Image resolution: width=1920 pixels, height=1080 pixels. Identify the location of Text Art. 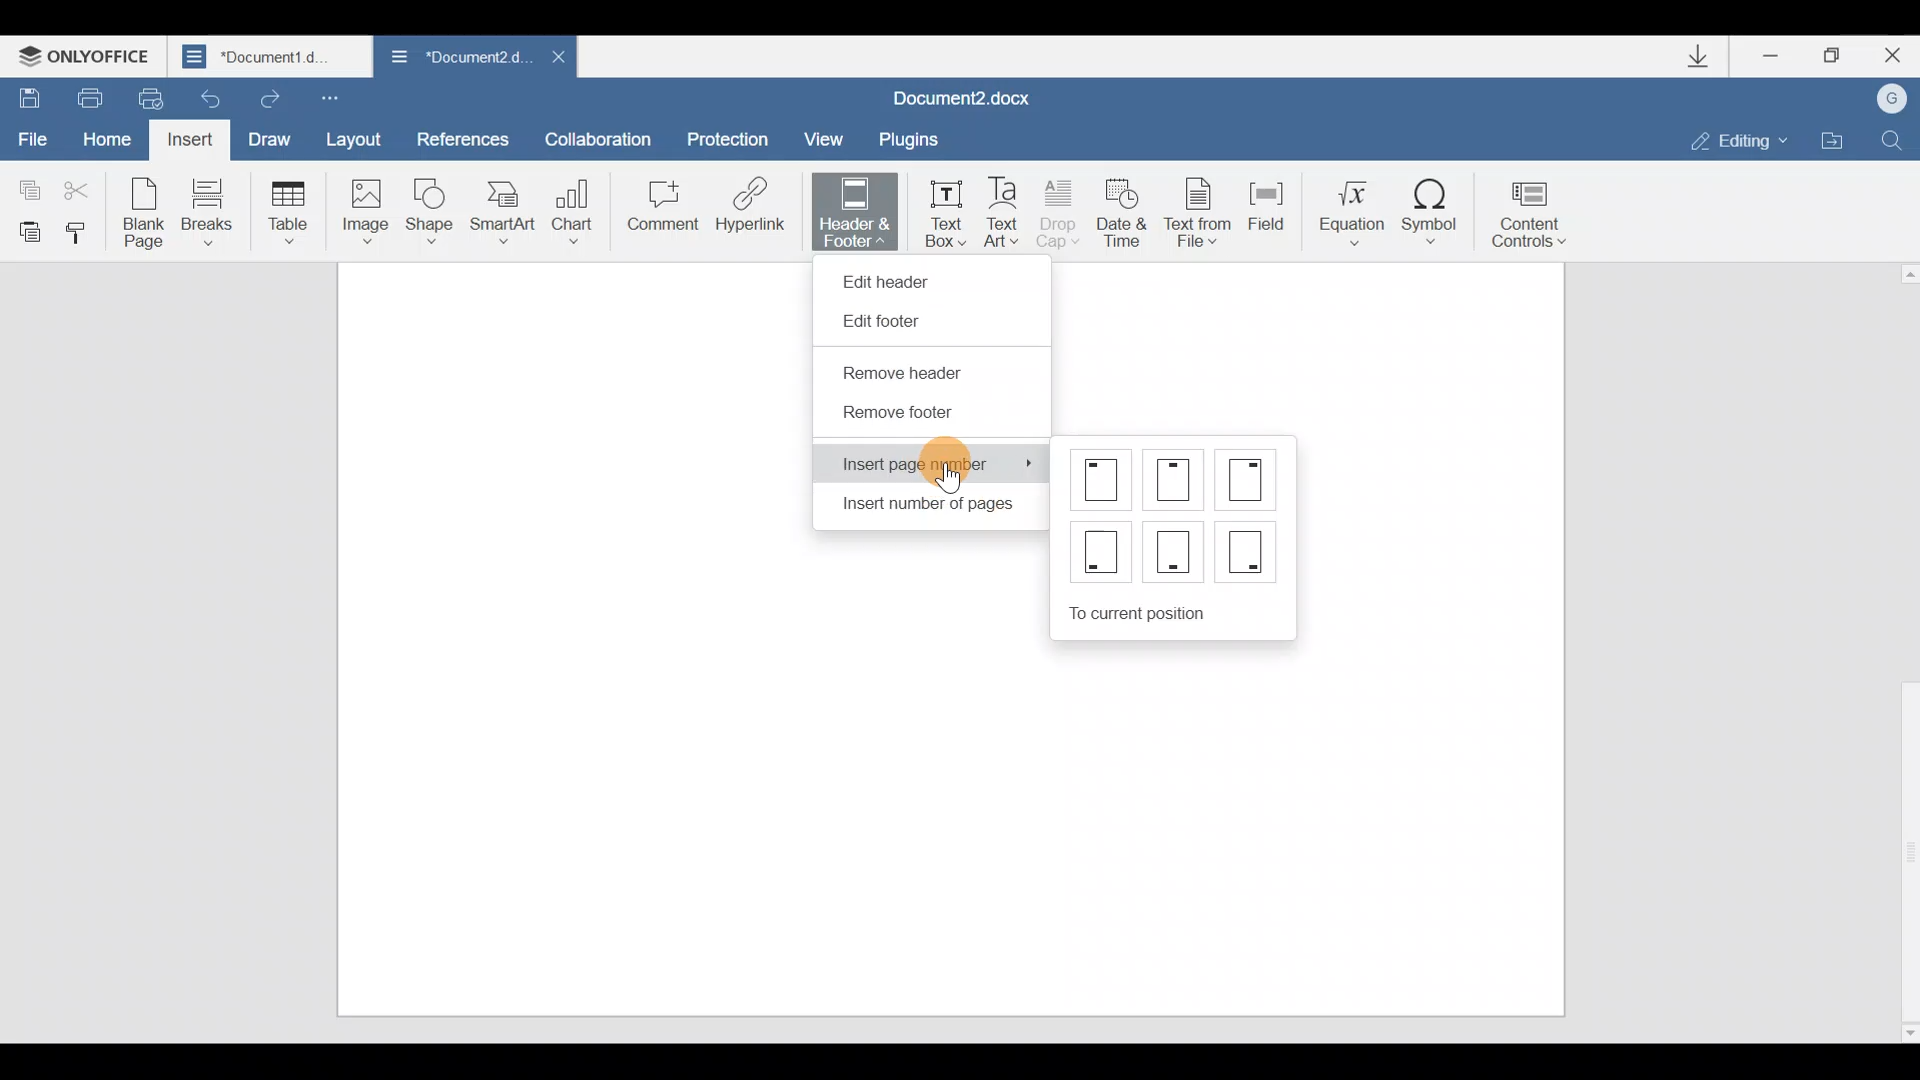
(1007, 208).